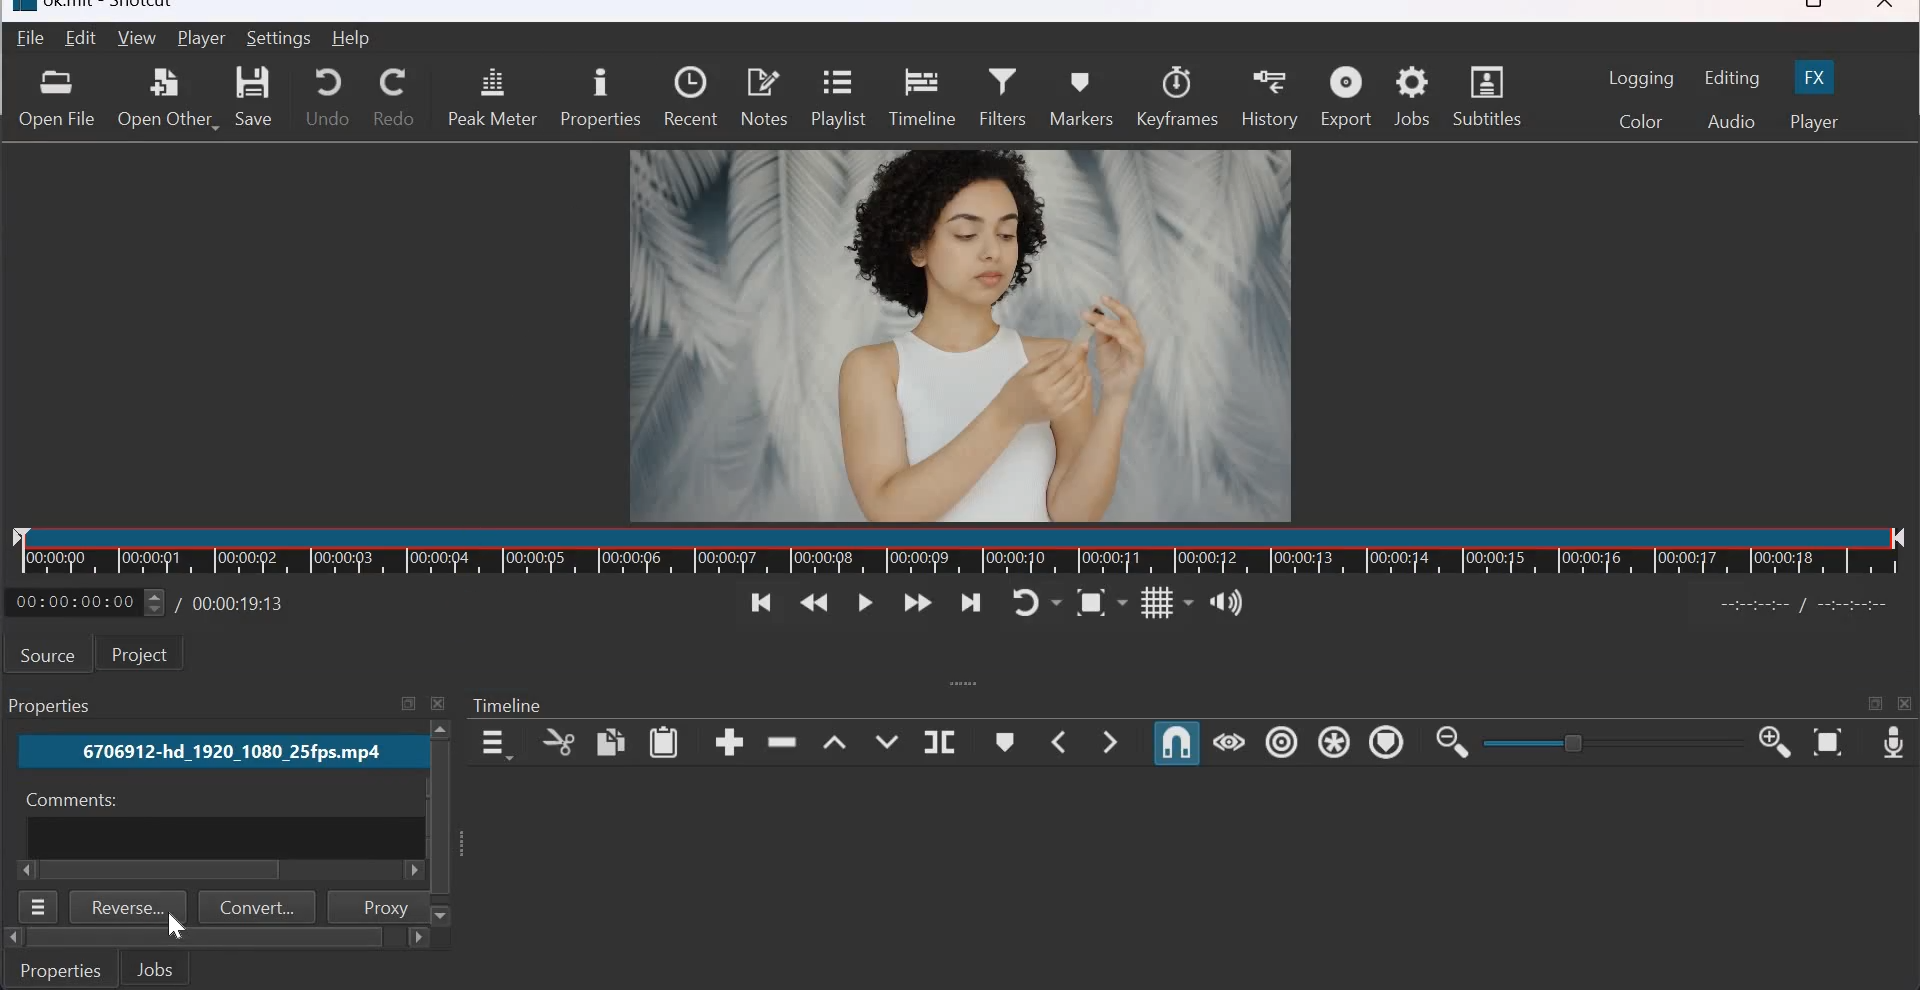  I want to click on Play quickly backwards, so click(815, 603).